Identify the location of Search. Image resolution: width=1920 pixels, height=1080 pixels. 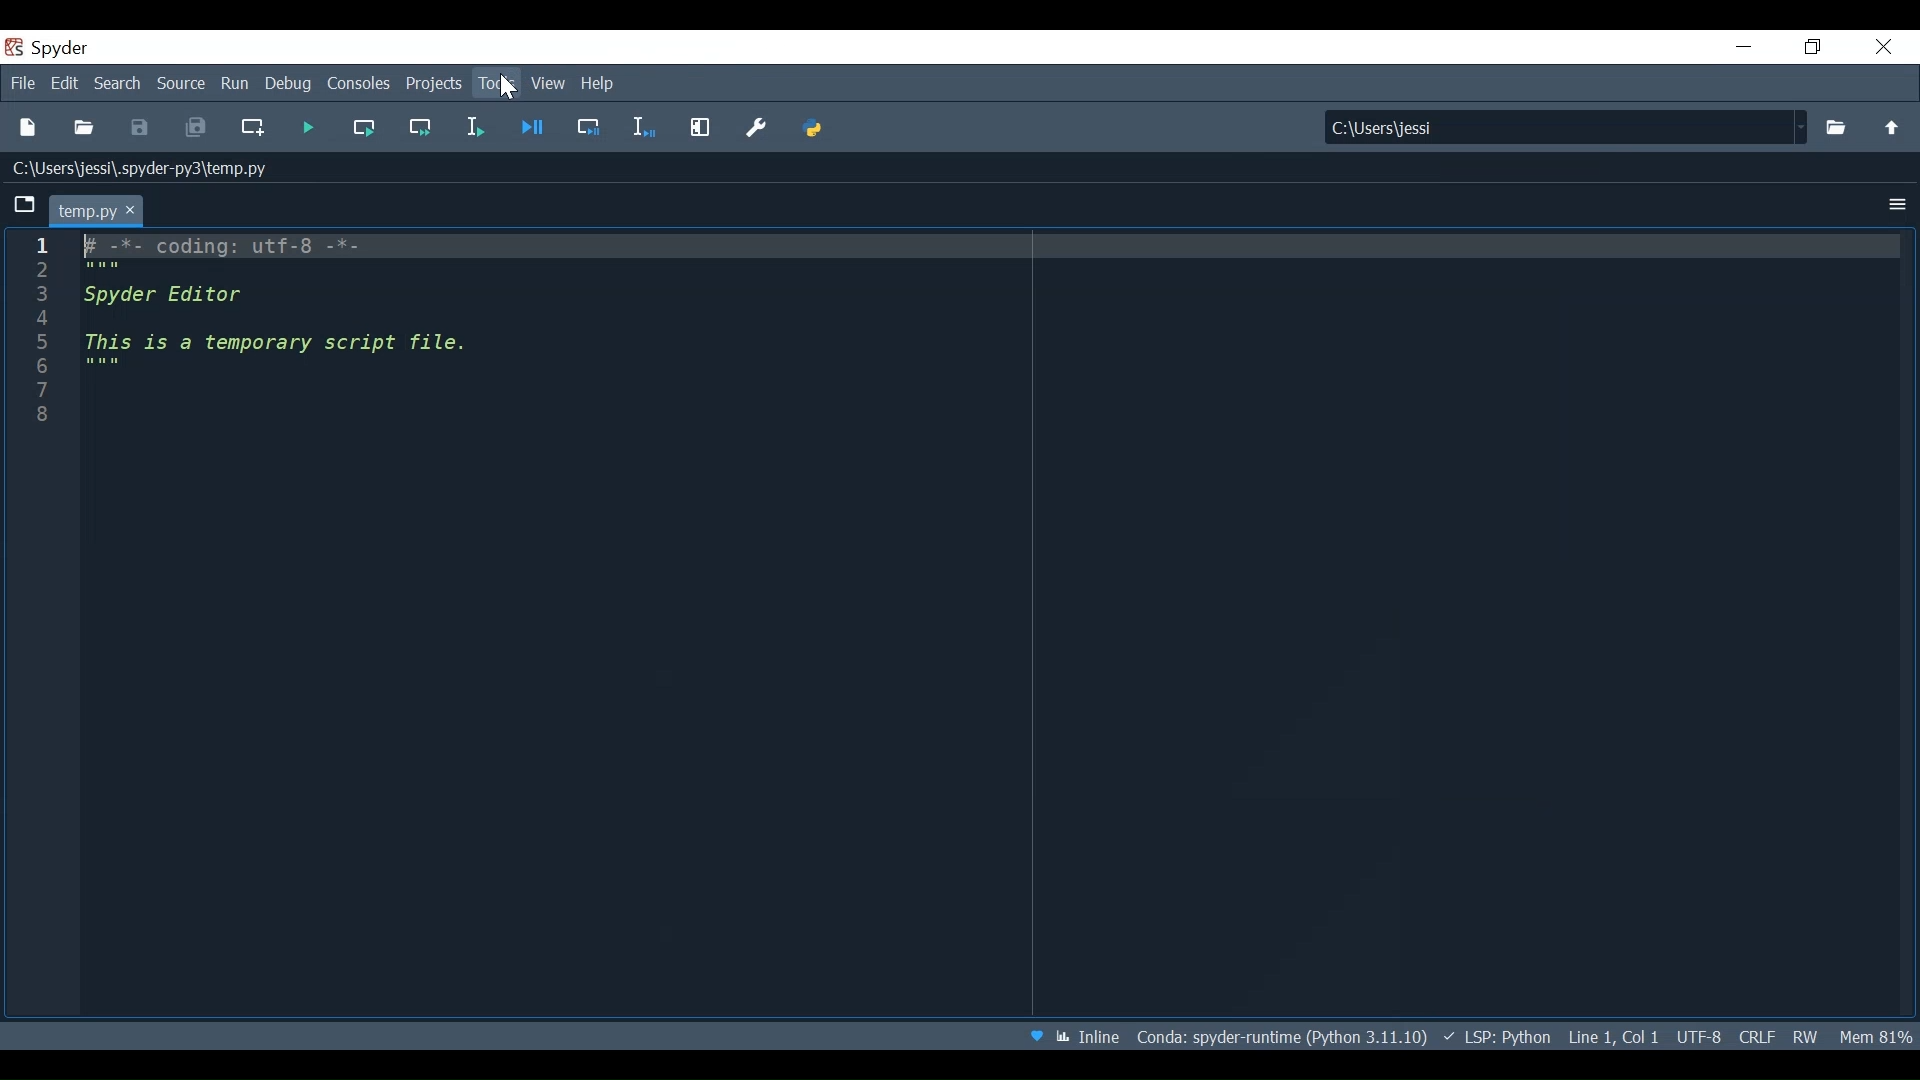
(119, 84).